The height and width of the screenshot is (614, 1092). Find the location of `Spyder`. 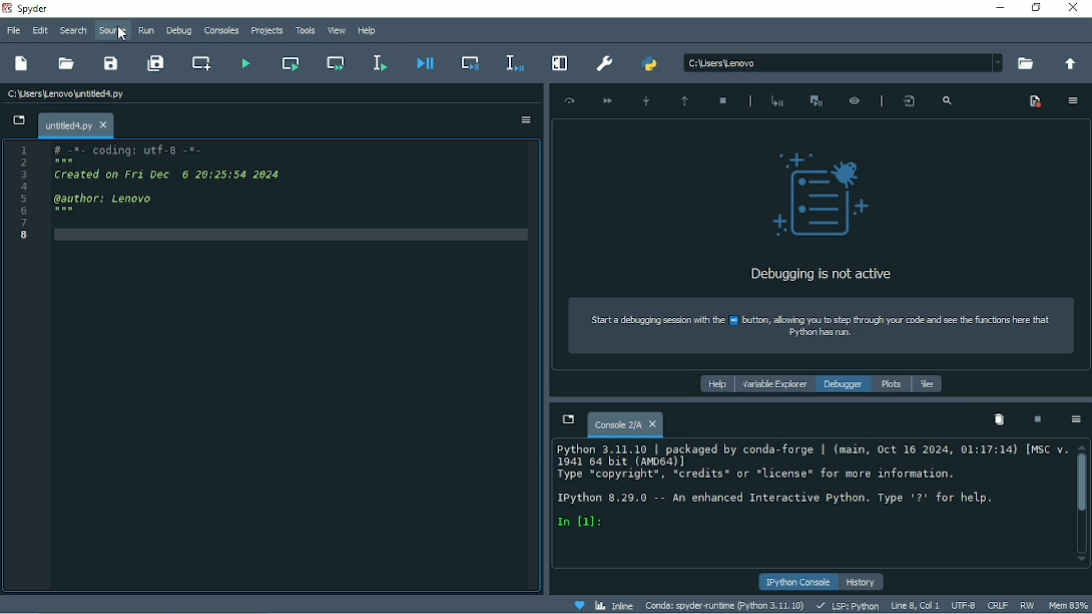

Spyder is located at coordinates (29, 9).